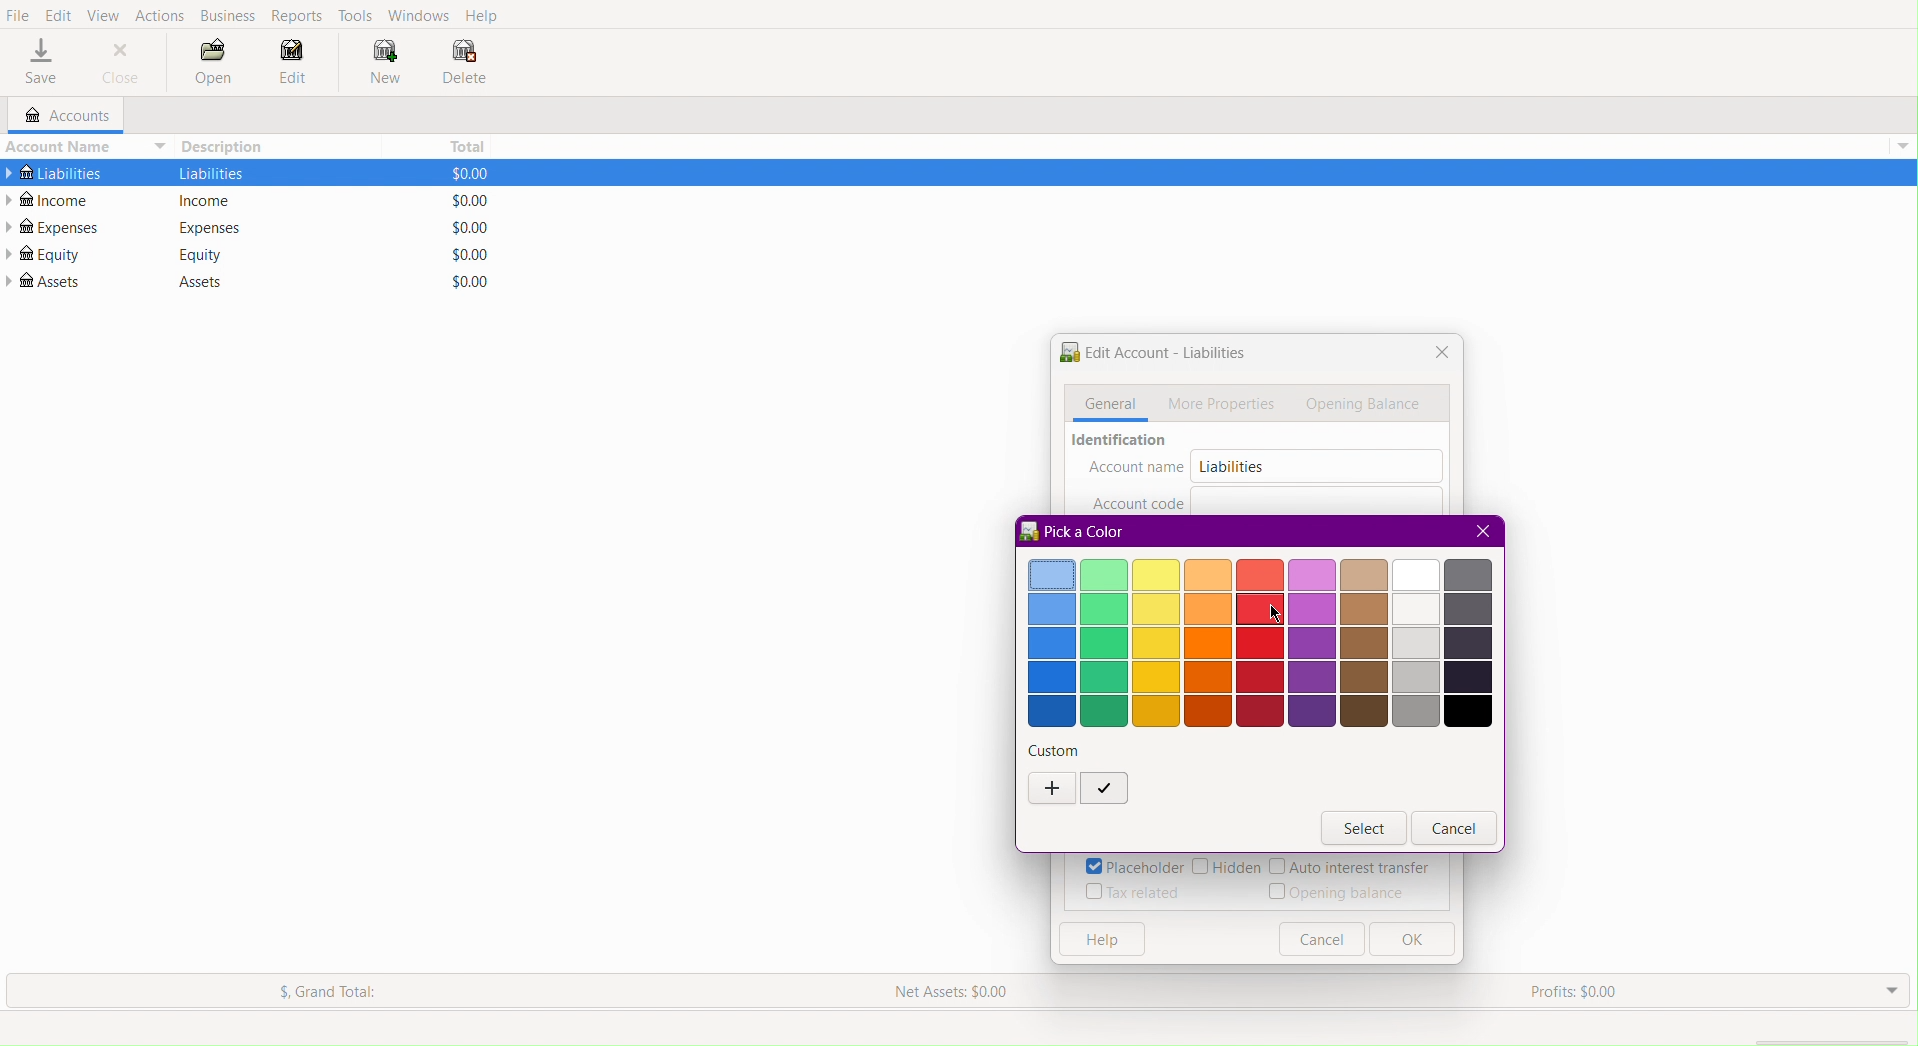 The height and width of the screenshot is (1046, 1918). What do you see at coordinates (54, 170) in the screenshot?
I see `Liabilities` at bounding box center [54, 170].